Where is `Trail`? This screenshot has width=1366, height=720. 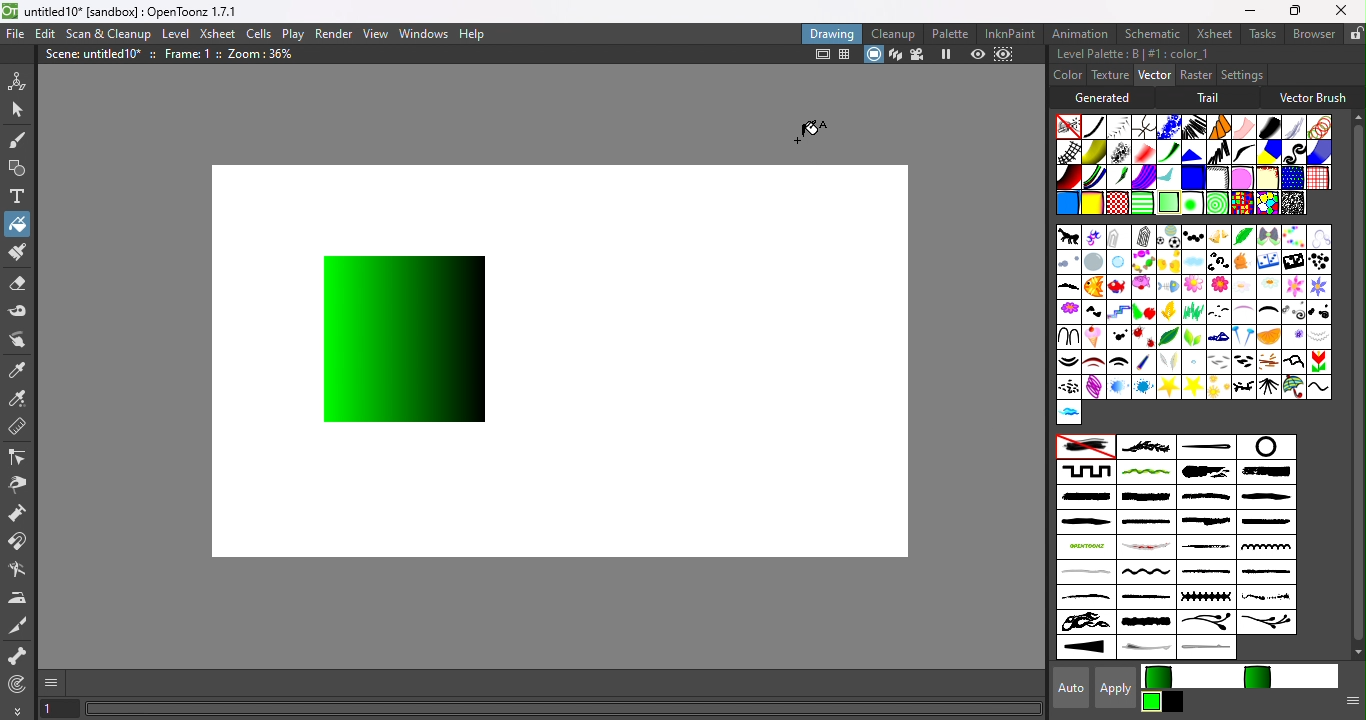 Trail is located at coordinates (1211, 98).